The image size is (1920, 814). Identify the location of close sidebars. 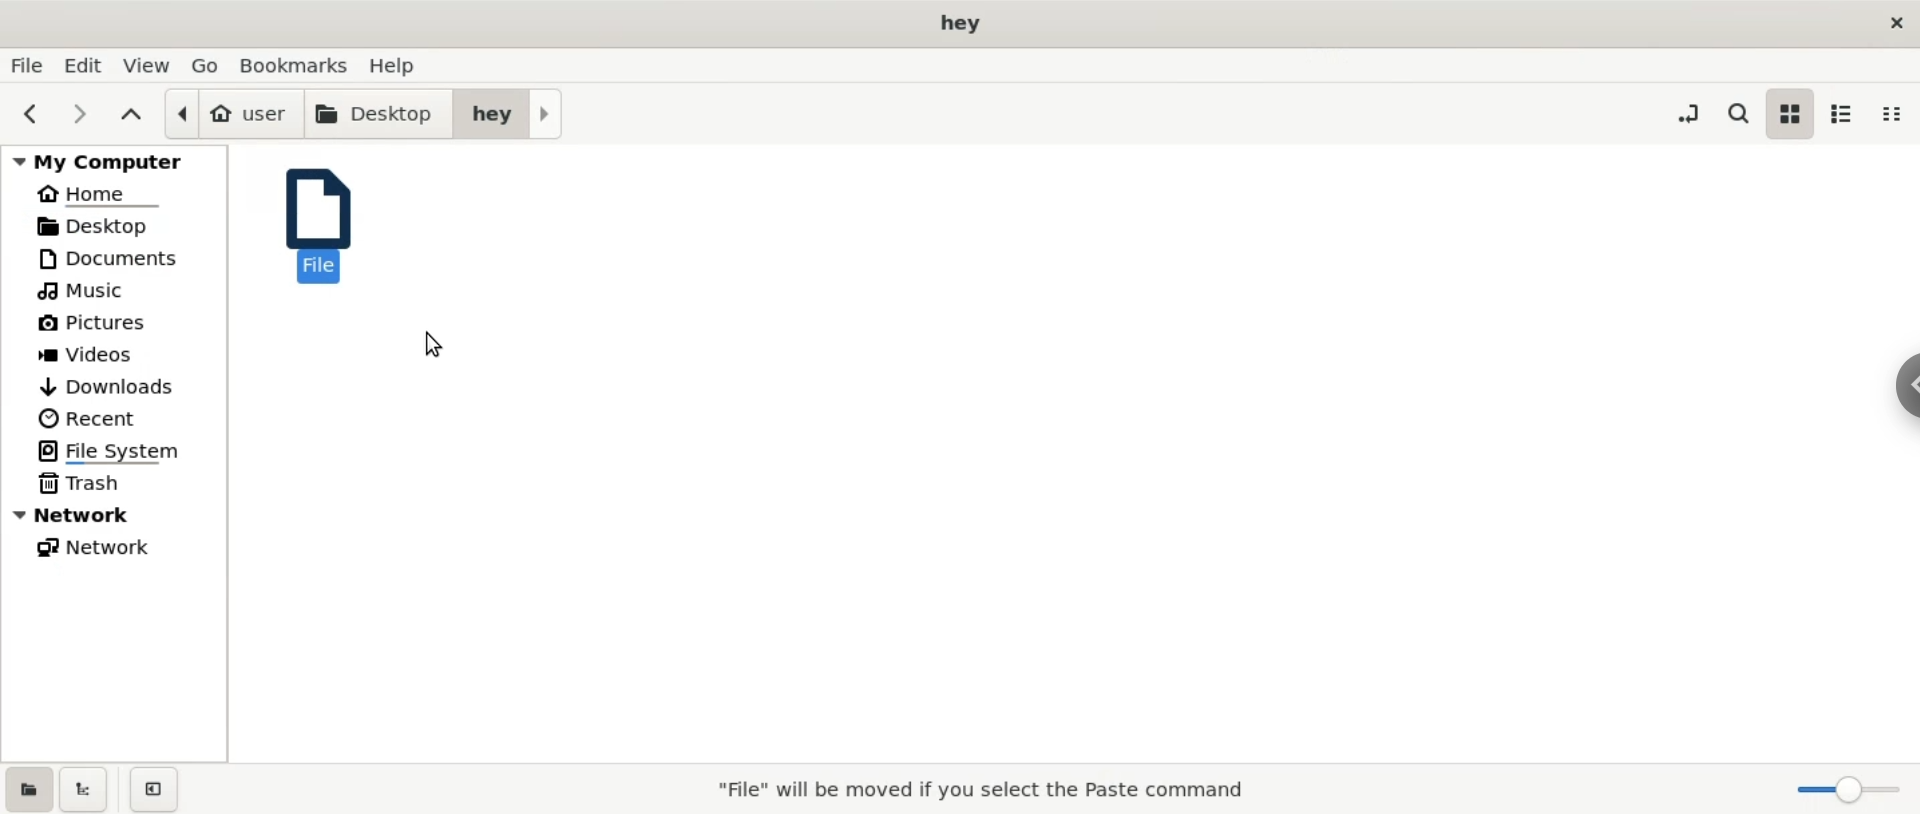
(153, 790).